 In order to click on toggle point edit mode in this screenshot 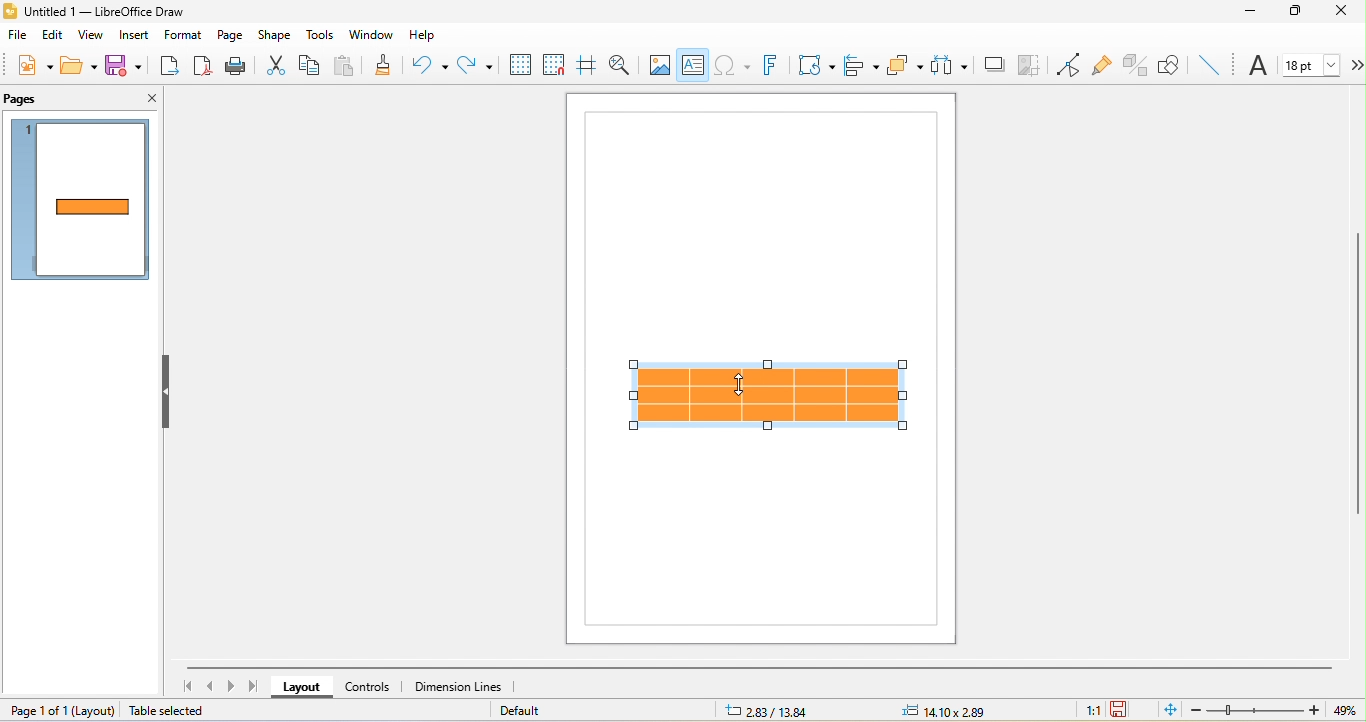, I will do `click(1070, 65)`.